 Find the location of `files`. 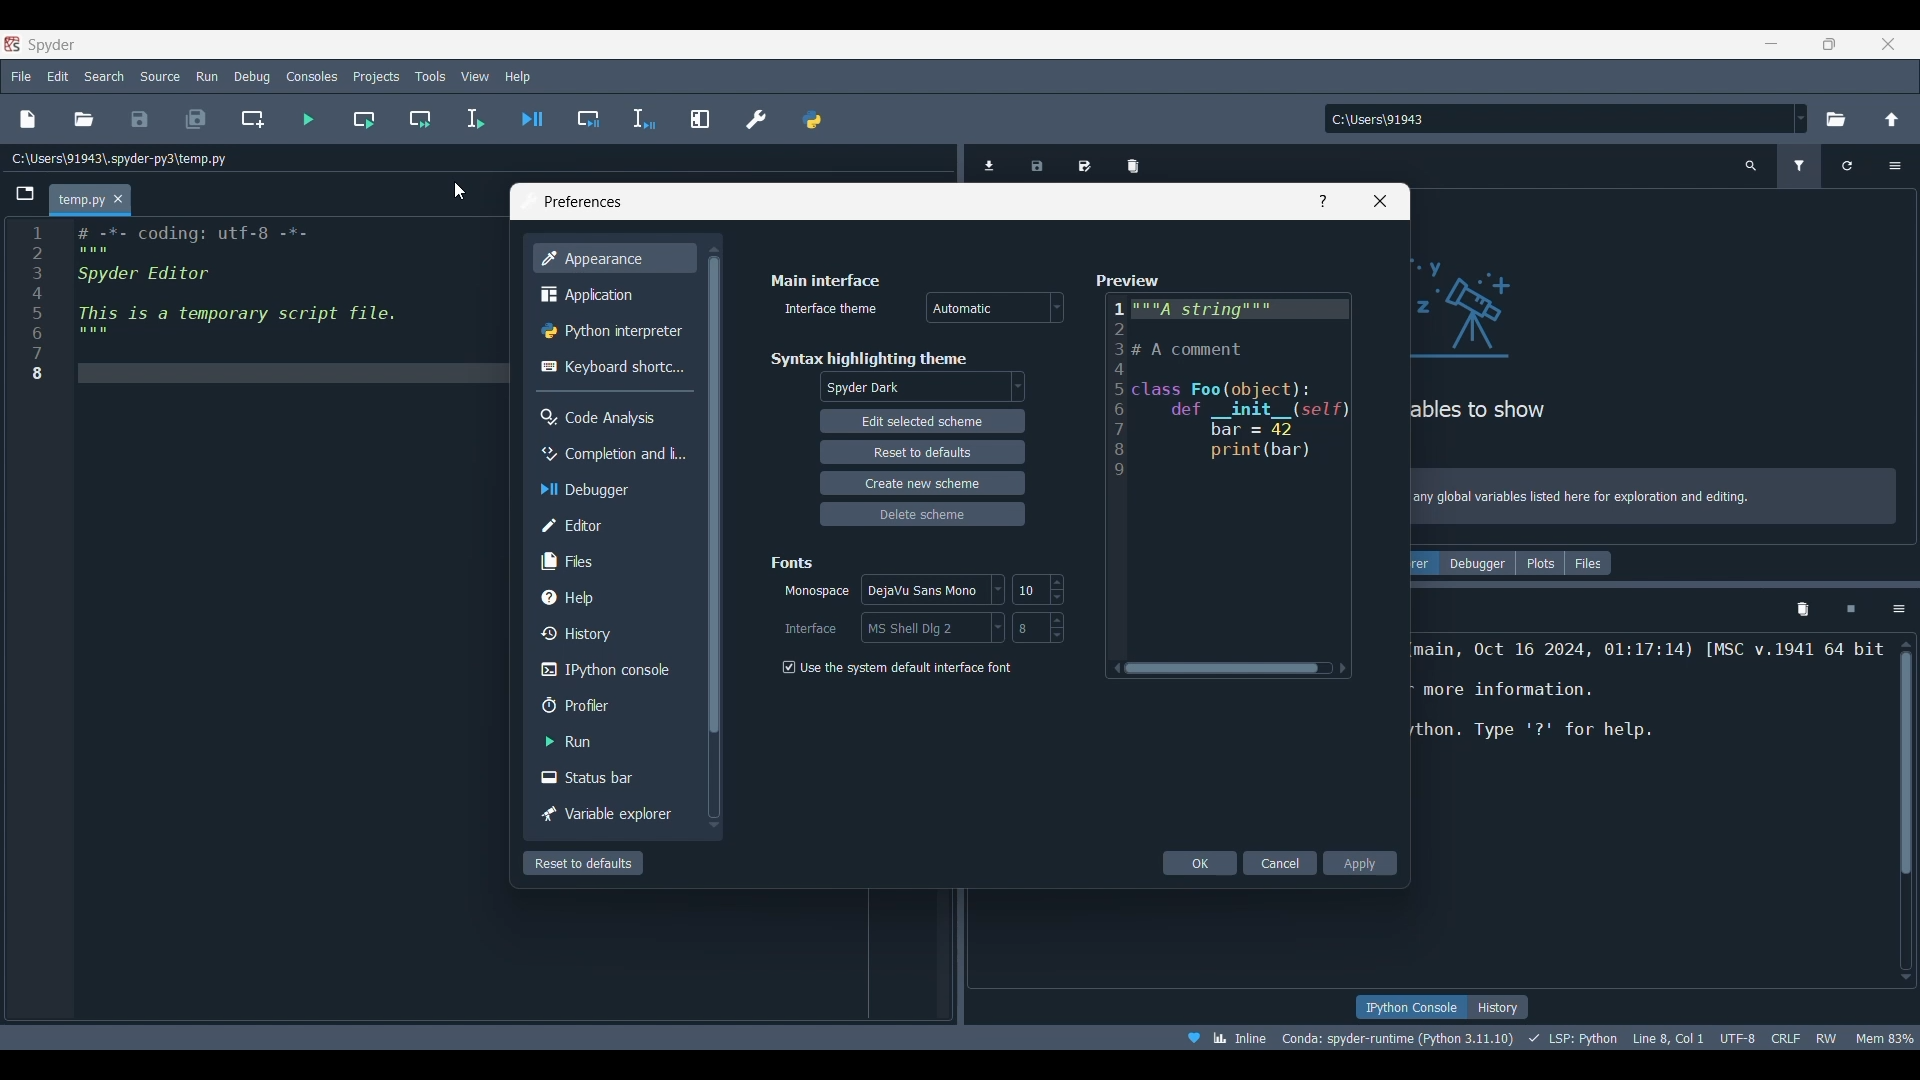

files is located at coordinates (576, 560).